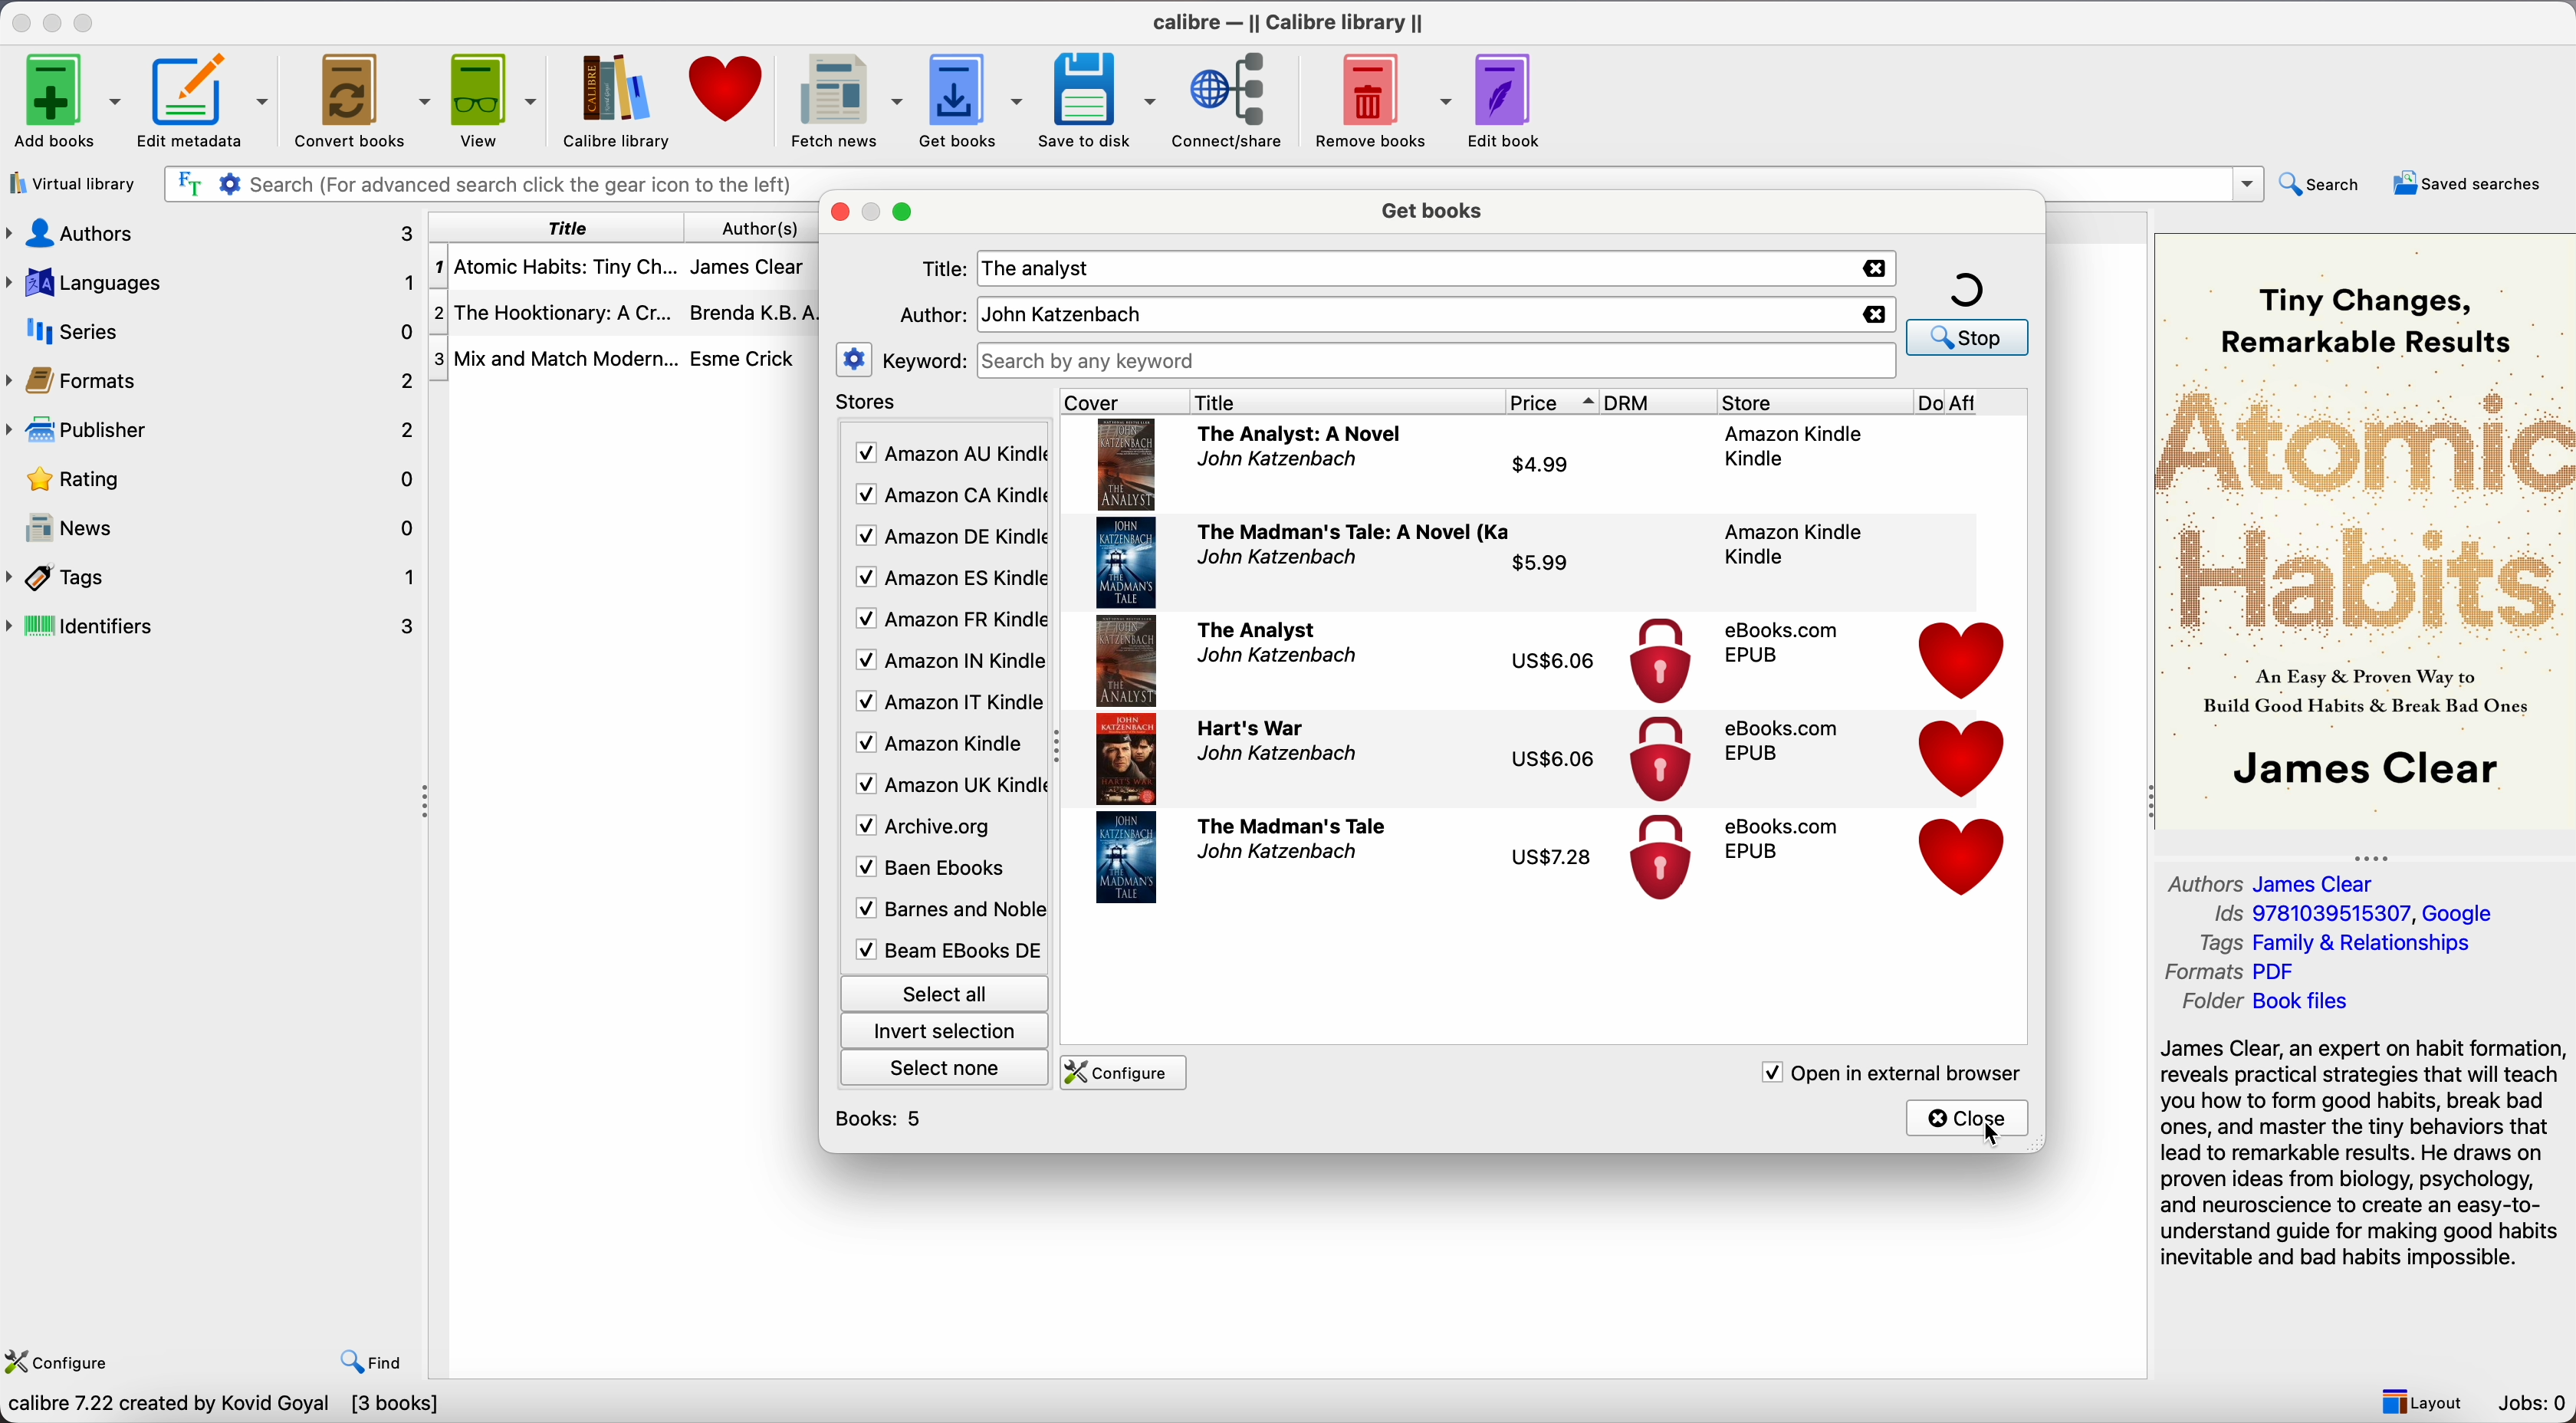 This screenshot has height=1423, width=2576. I want to click on DRM, so click(1660, 402).